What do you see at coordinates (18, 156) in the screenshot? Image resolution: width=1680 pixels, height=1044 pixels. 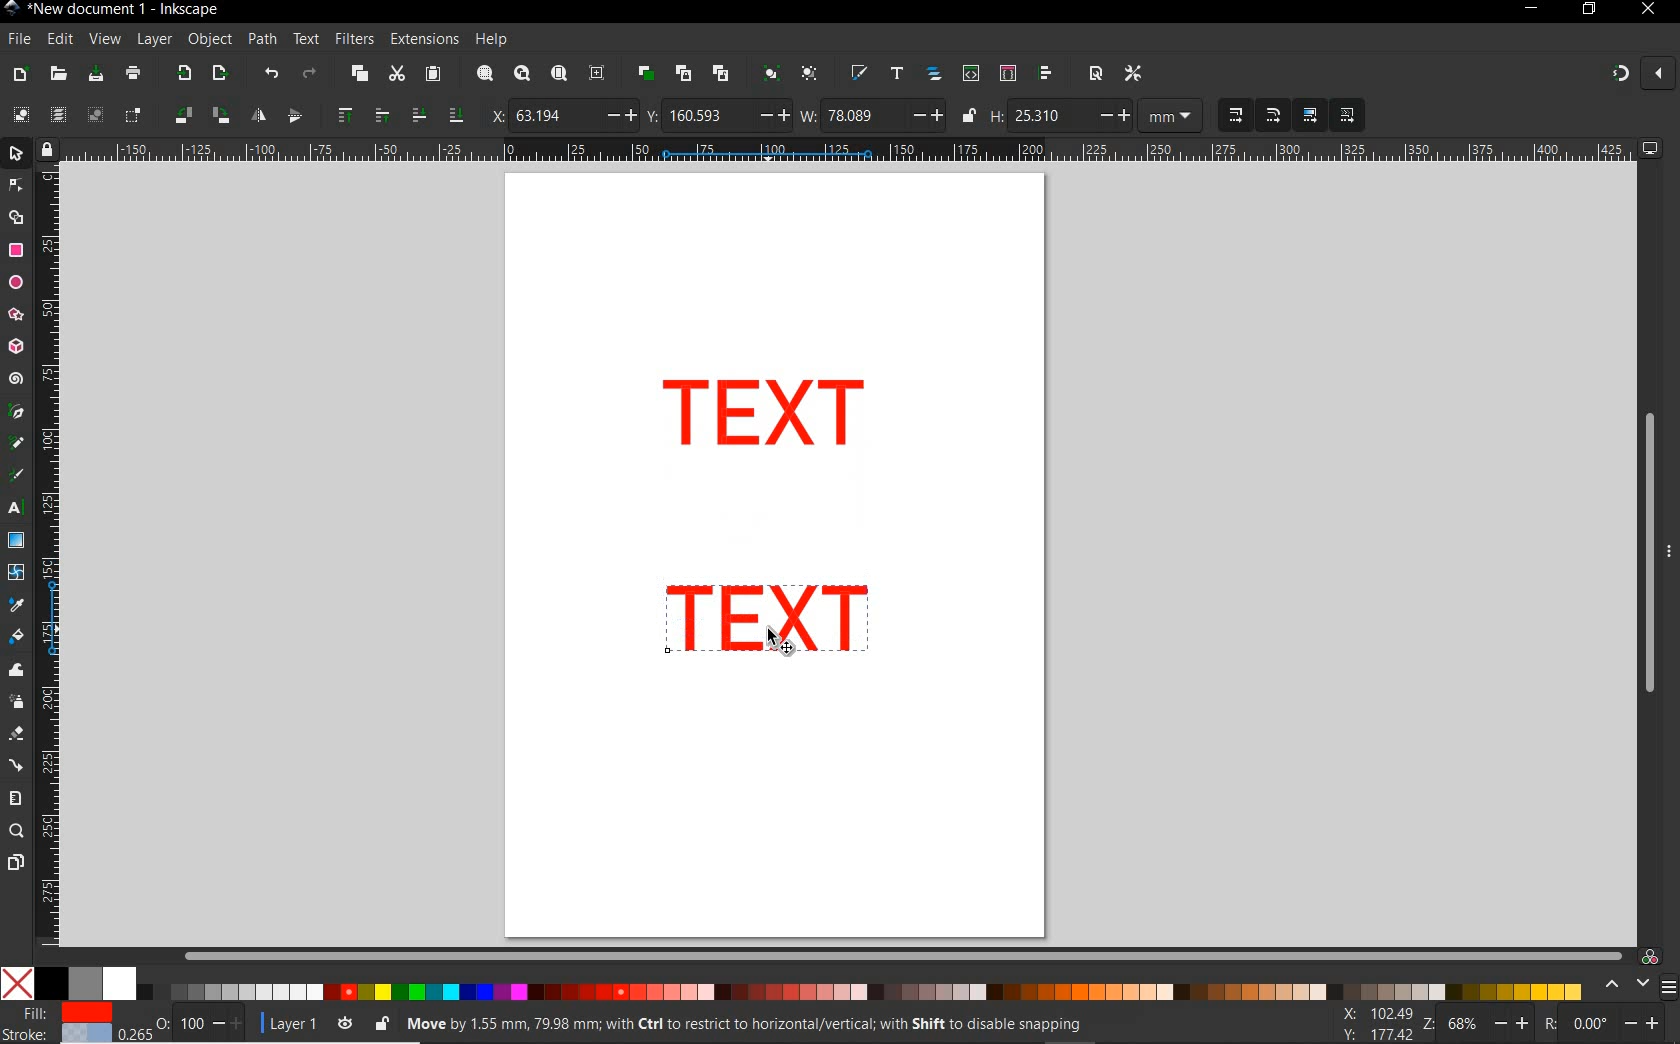 I see `selector tool` at bounding box center [18, 156].